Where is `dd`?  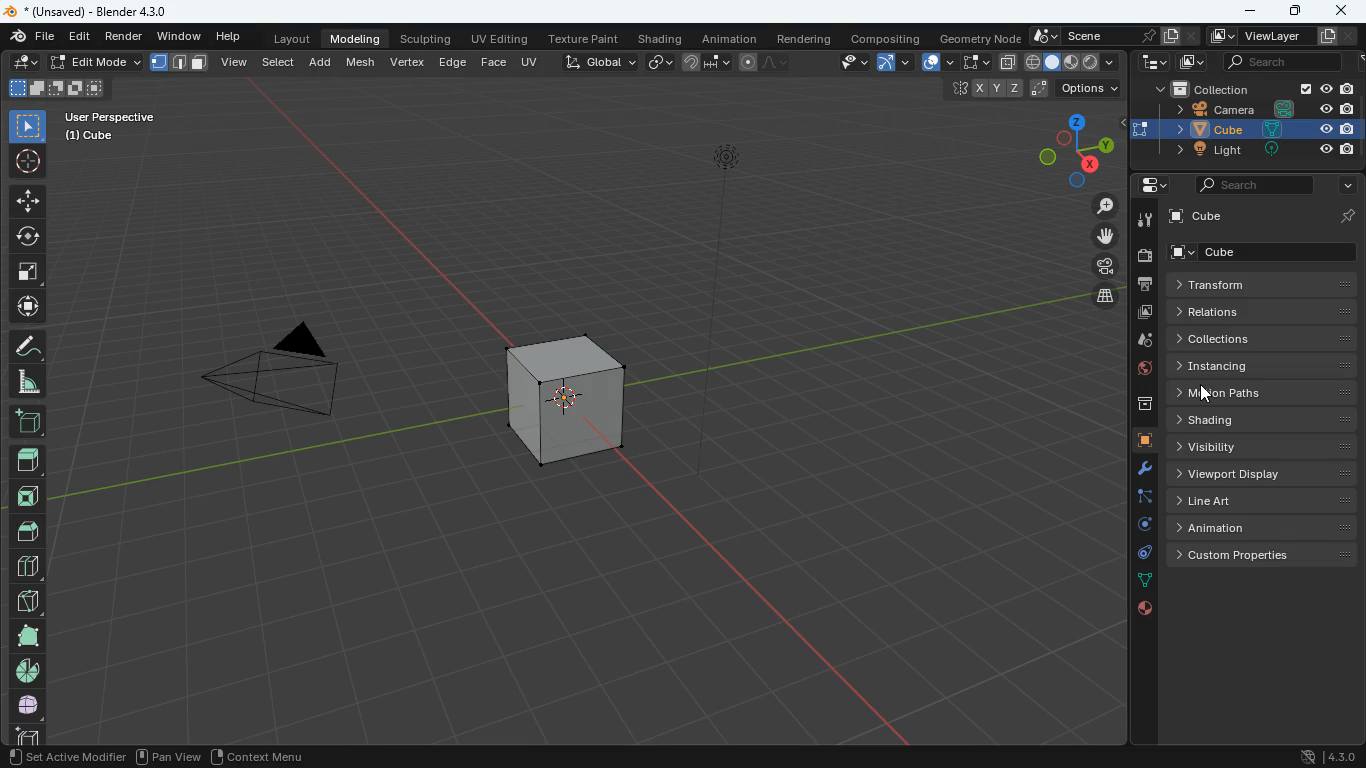 dd is located at coordinates (27, 420).